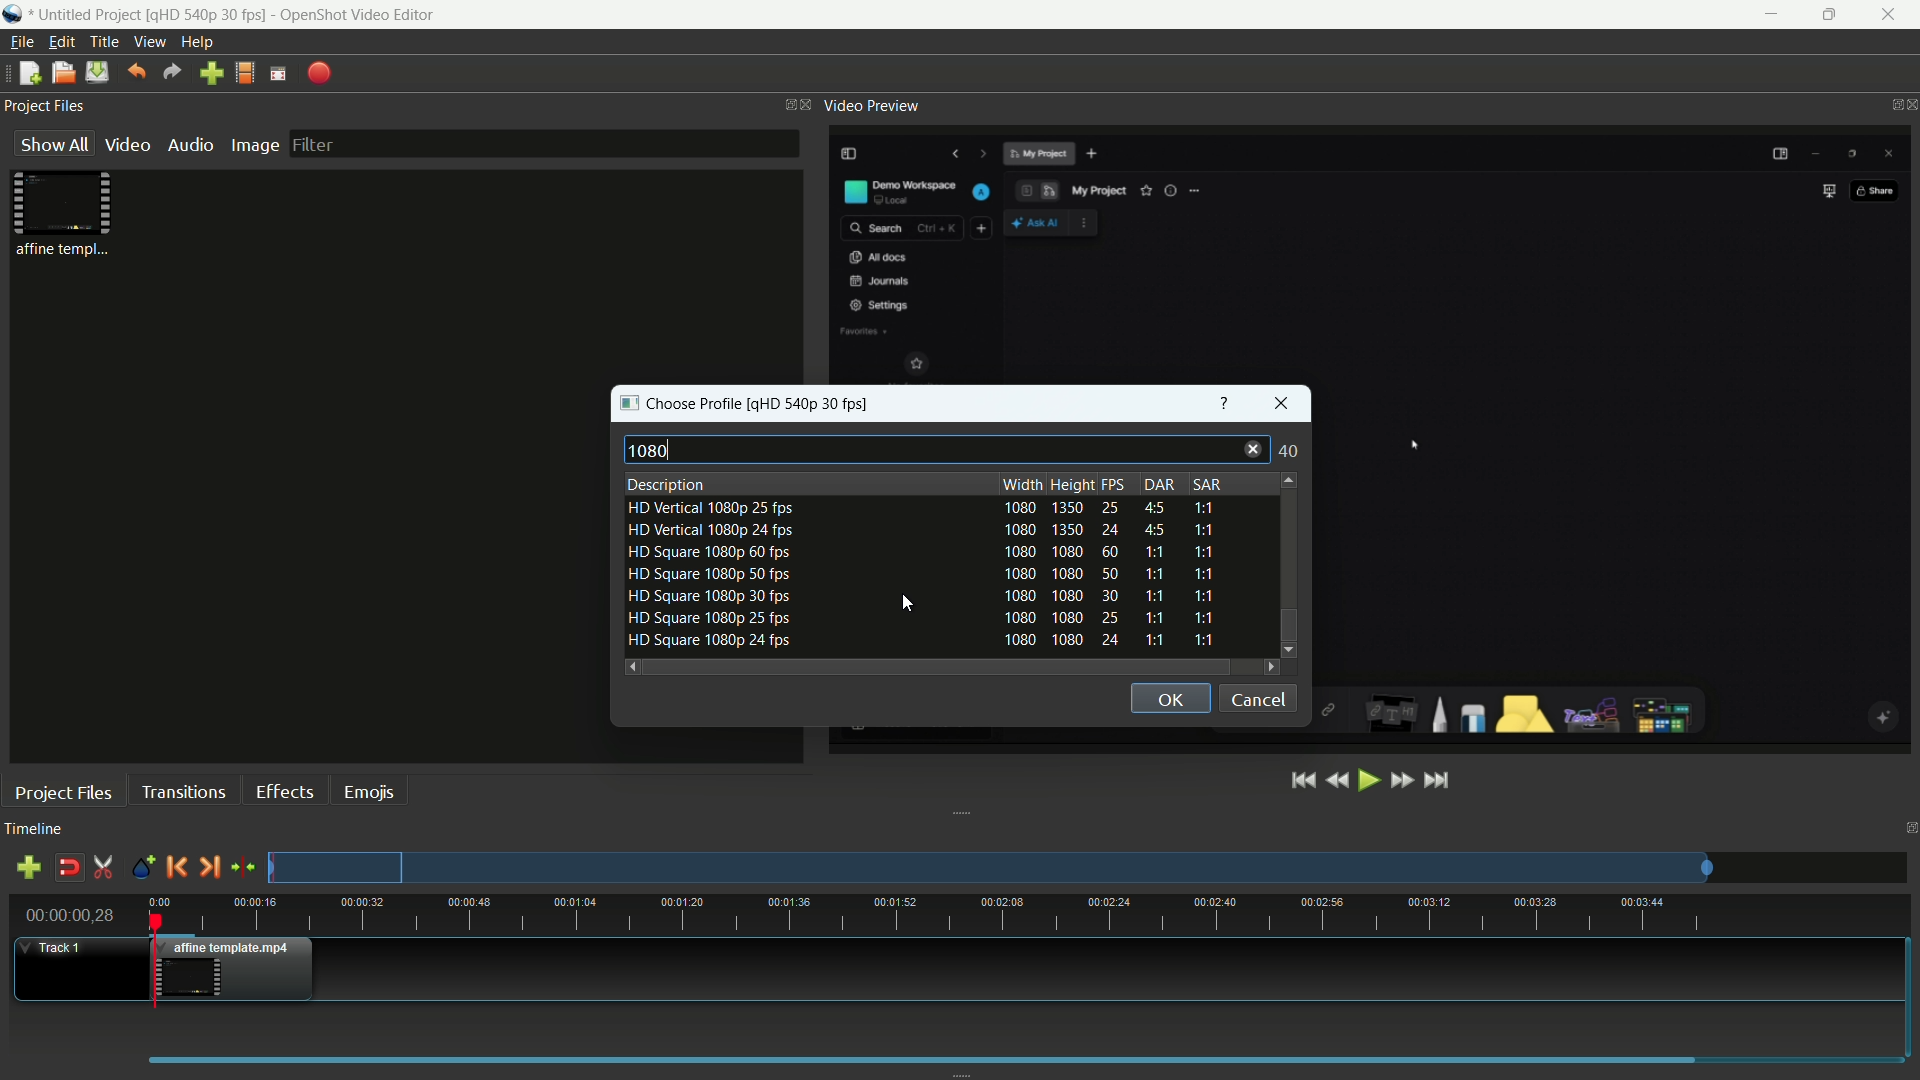  I want to click on choose profile, so click(682, 404).